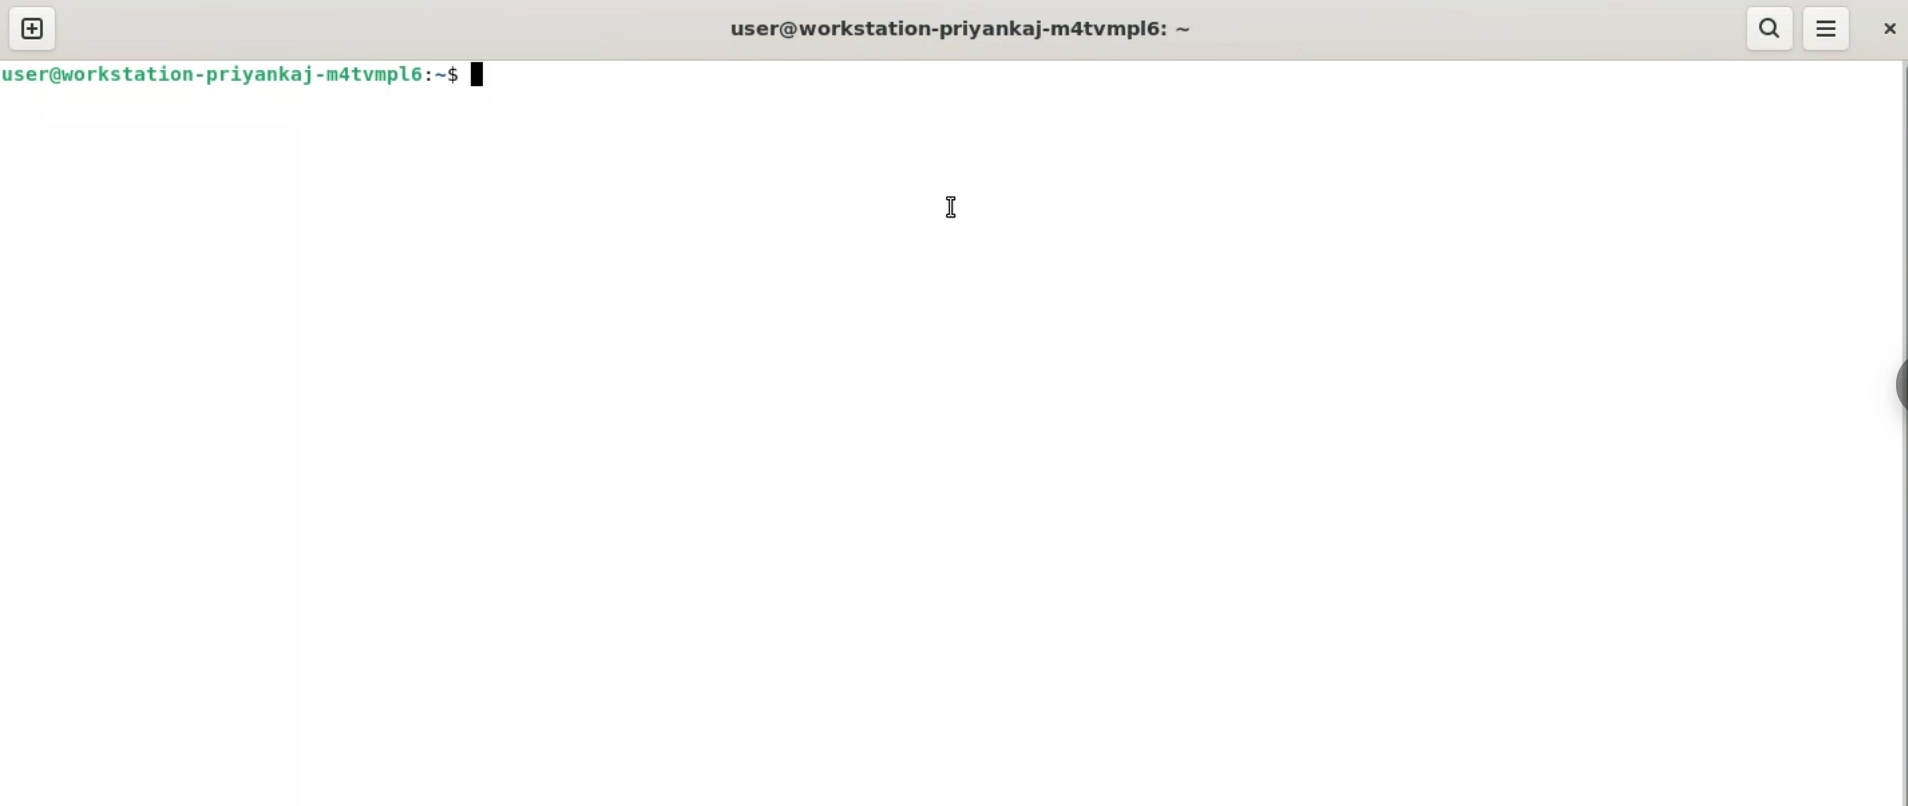 This screenshot has height=806, width=1908. What do you see at coordinates (960, 26) in the screenshot?
I see `user@workstation-priyankaj-m4tvmpl6: ~` at bounding box center [960, 26].